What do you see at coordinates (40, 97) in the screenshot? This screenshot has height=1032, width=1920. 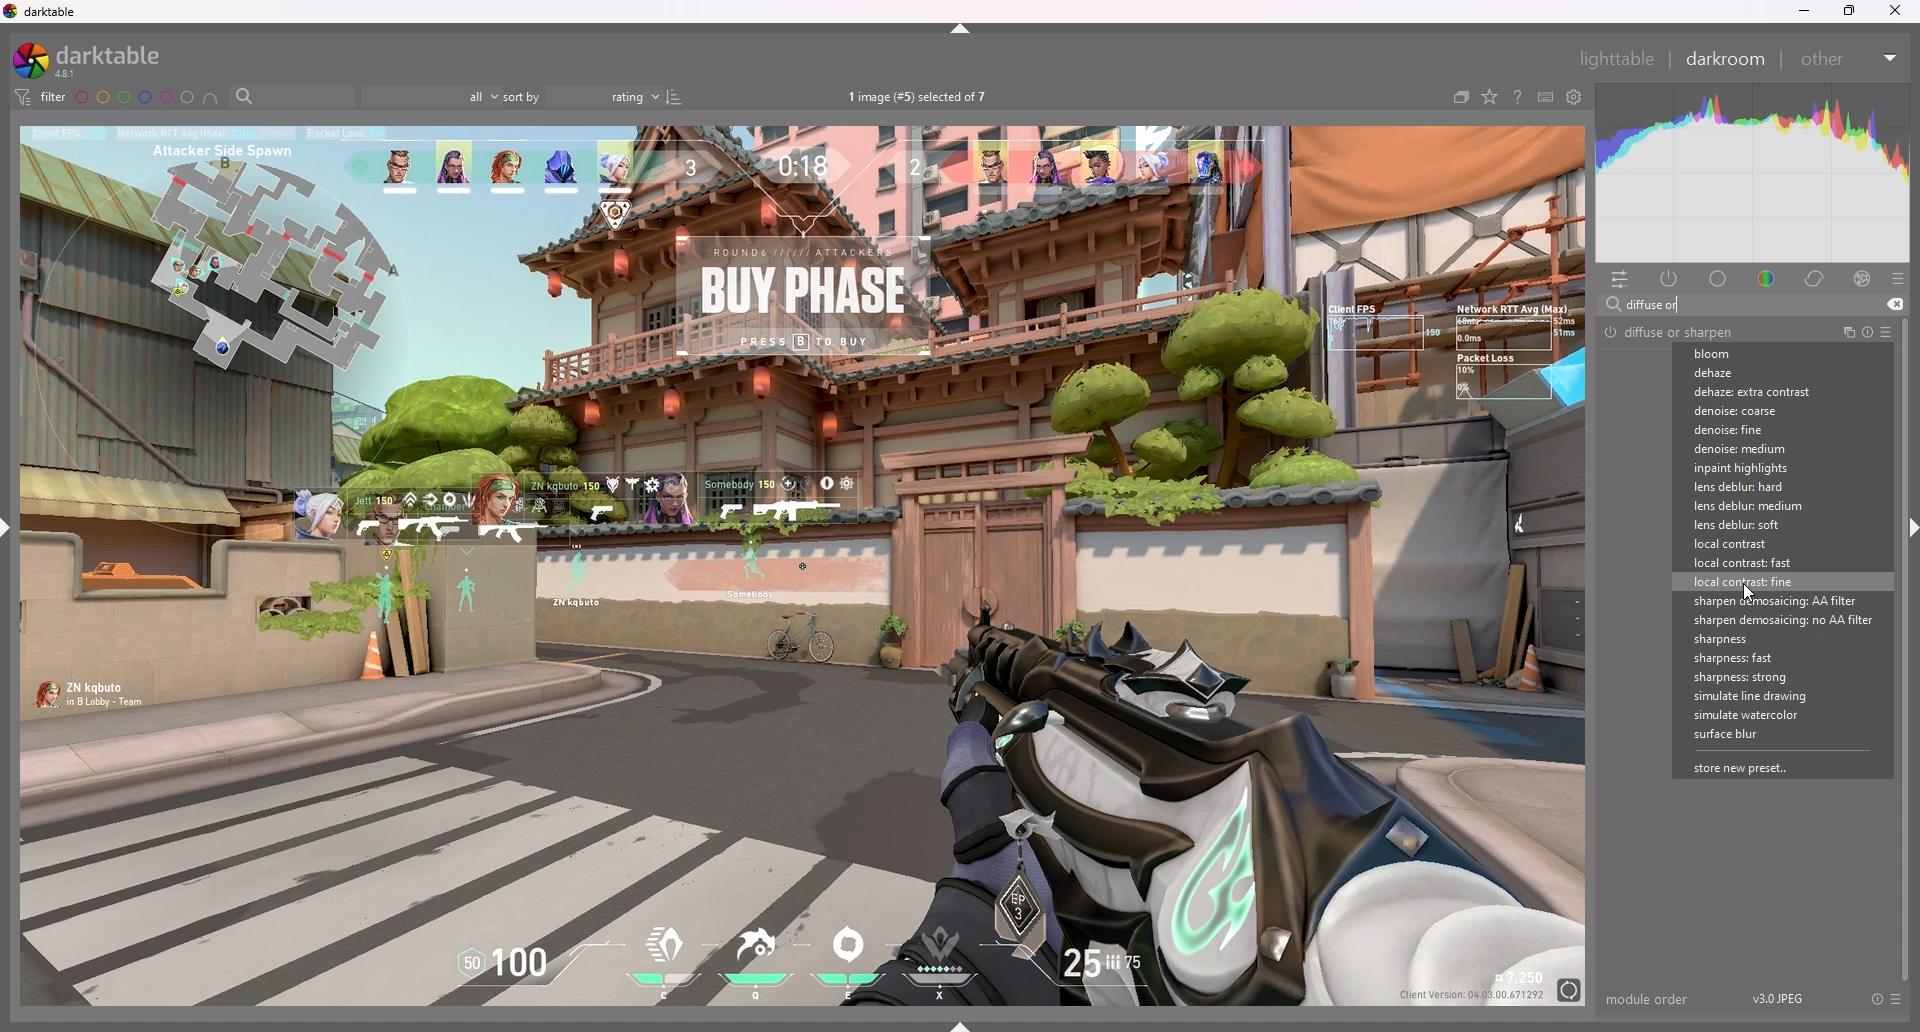 I see `filter` at bounding box center [40, 97].